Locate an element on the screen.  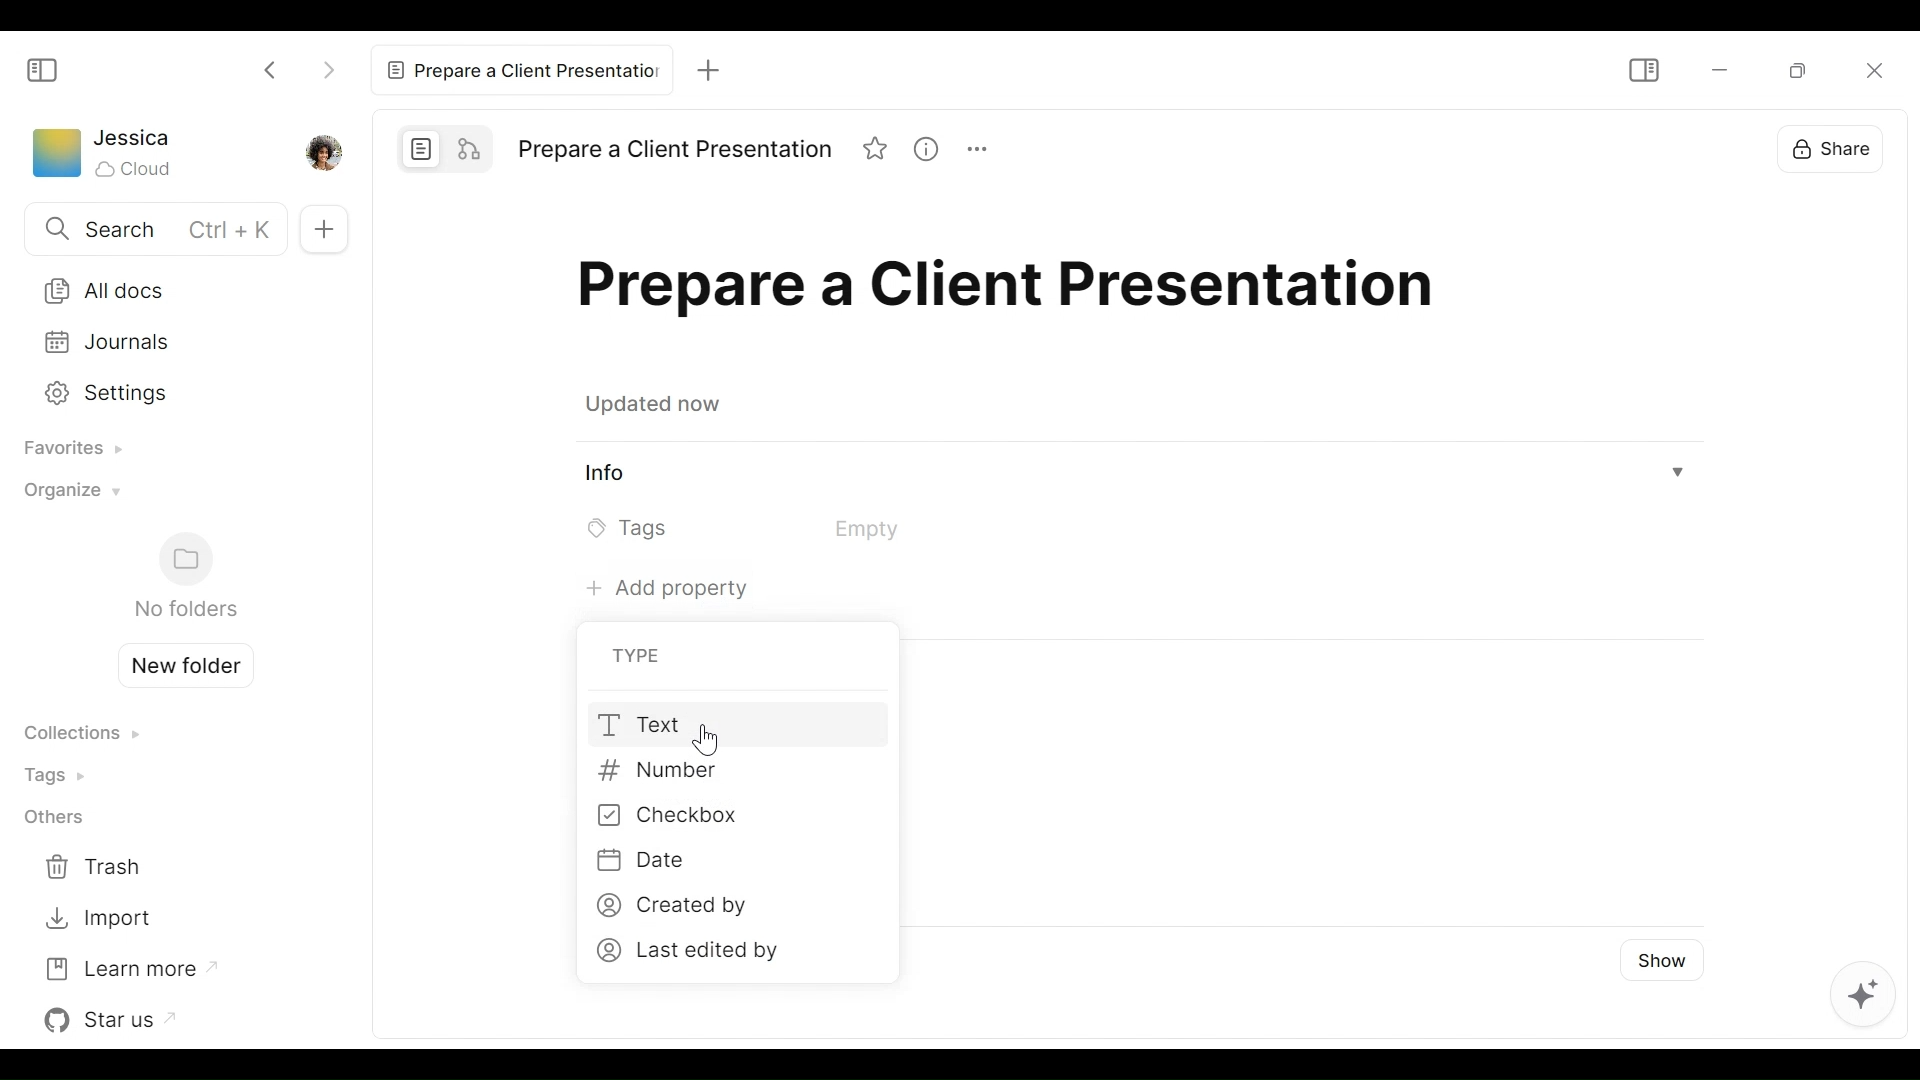
Share is located at coordinates (1840, 156).